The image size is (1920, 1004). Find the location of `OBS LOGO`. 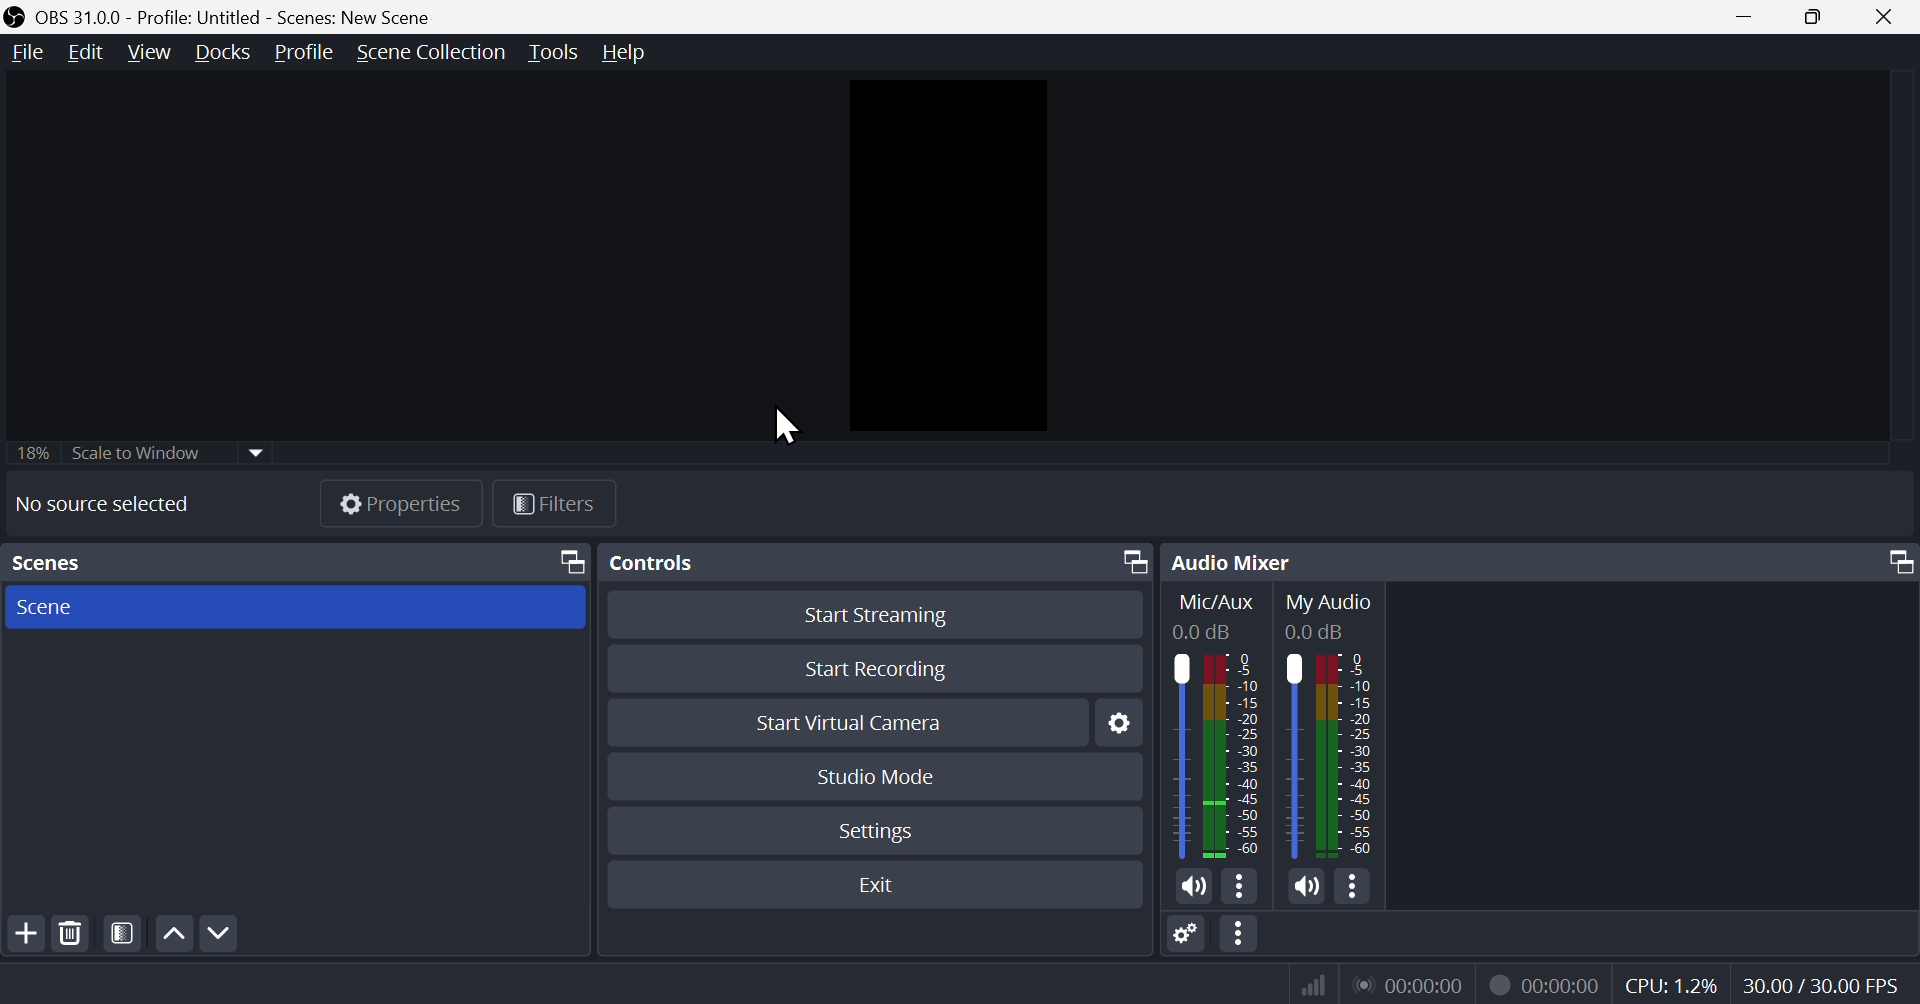

OBS LOGO is located at coordinates (14, 17).